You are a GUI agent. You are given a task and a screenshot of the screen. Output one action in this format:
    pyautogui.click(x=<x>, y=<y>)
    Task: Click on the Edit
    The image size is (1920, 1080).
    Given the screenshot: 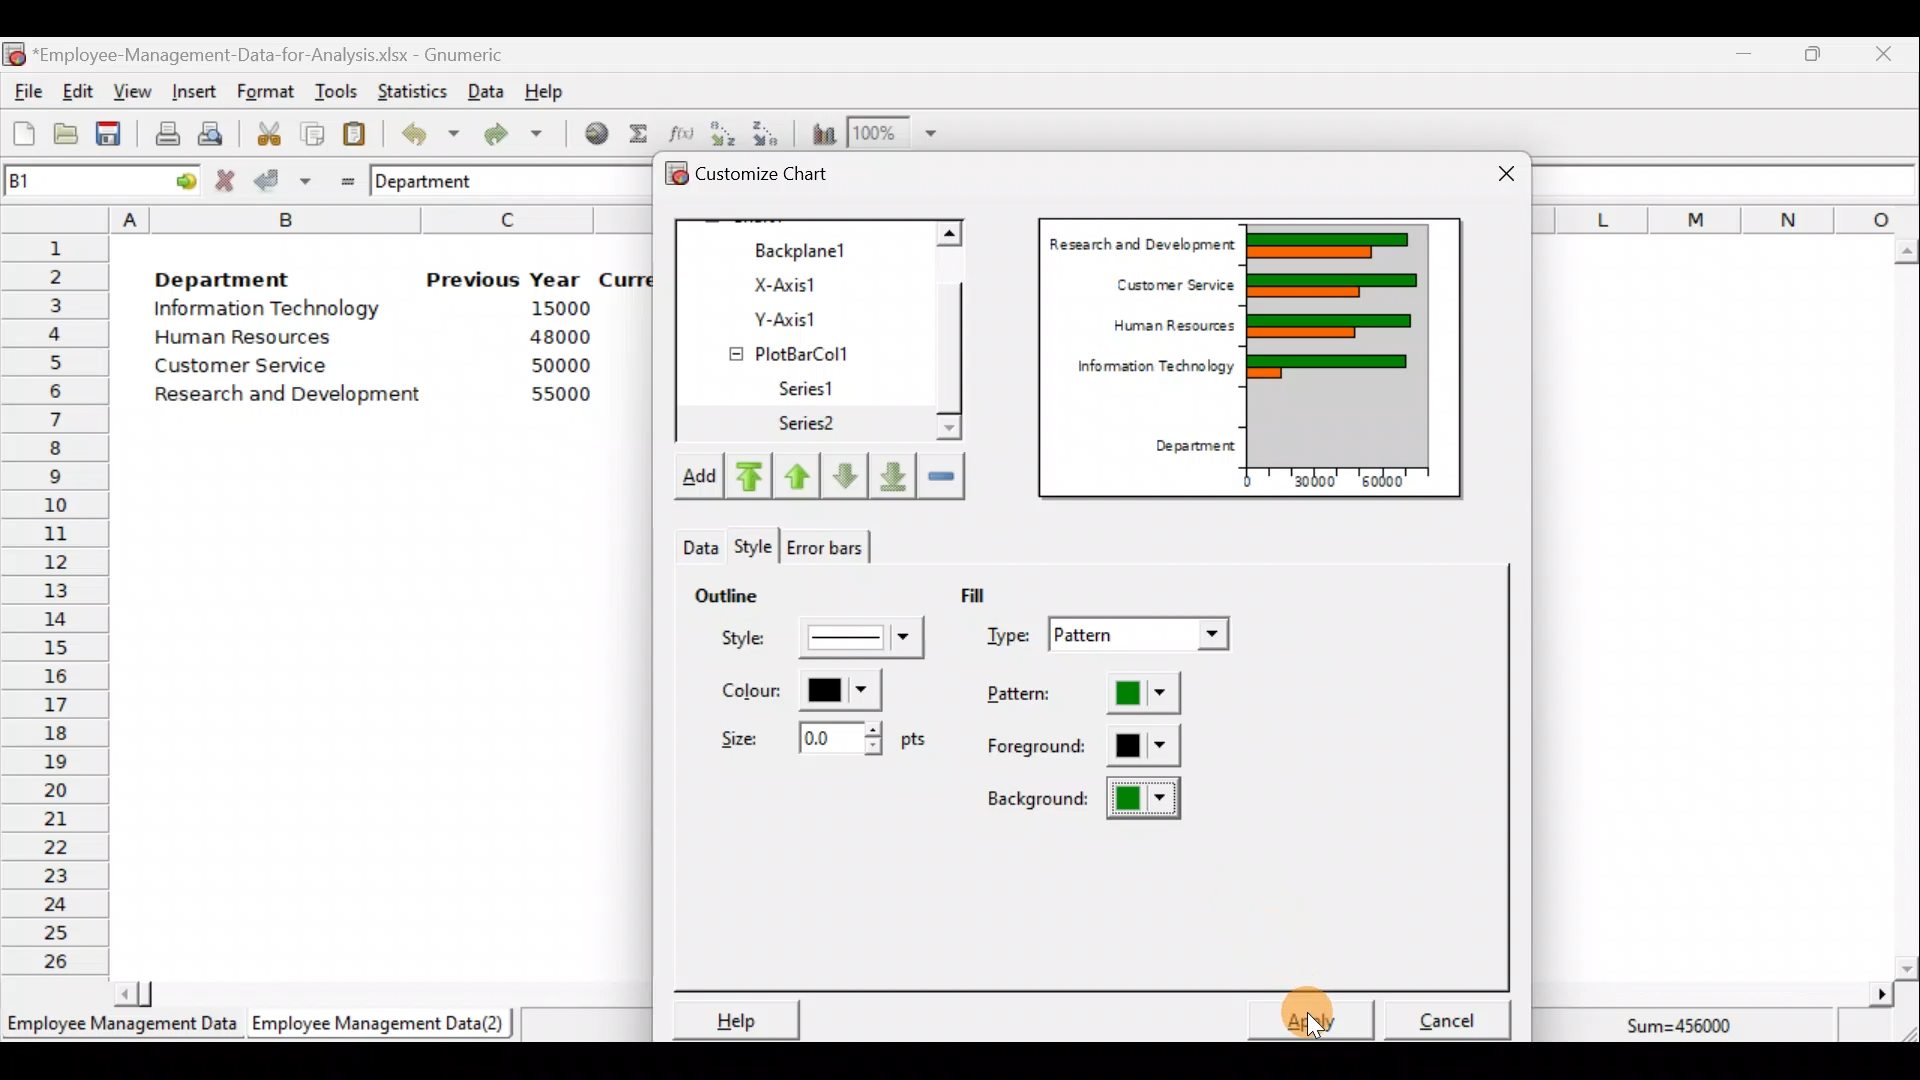 What is the action you would take?
    pyautogui.click(x=79, y=93)
    